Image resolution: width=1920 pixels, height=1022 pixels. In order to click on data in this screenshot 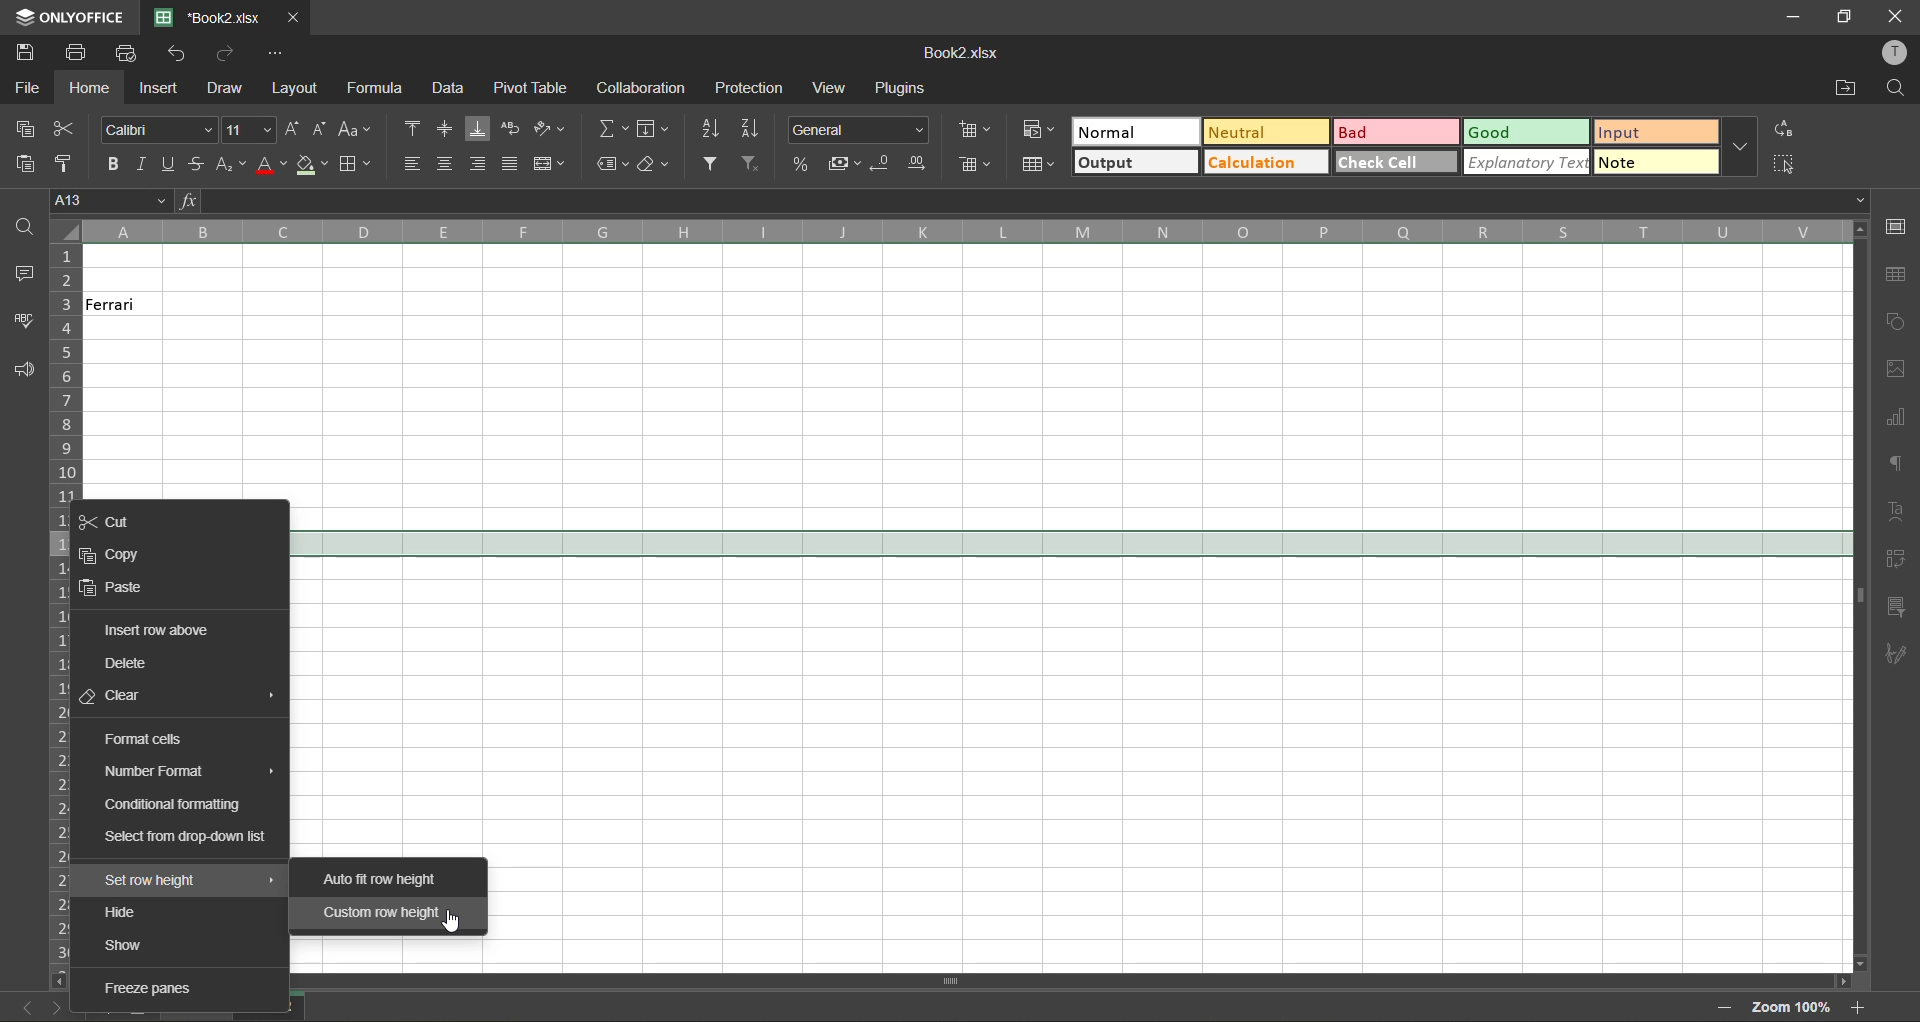, I will do `click(445, 89)`.